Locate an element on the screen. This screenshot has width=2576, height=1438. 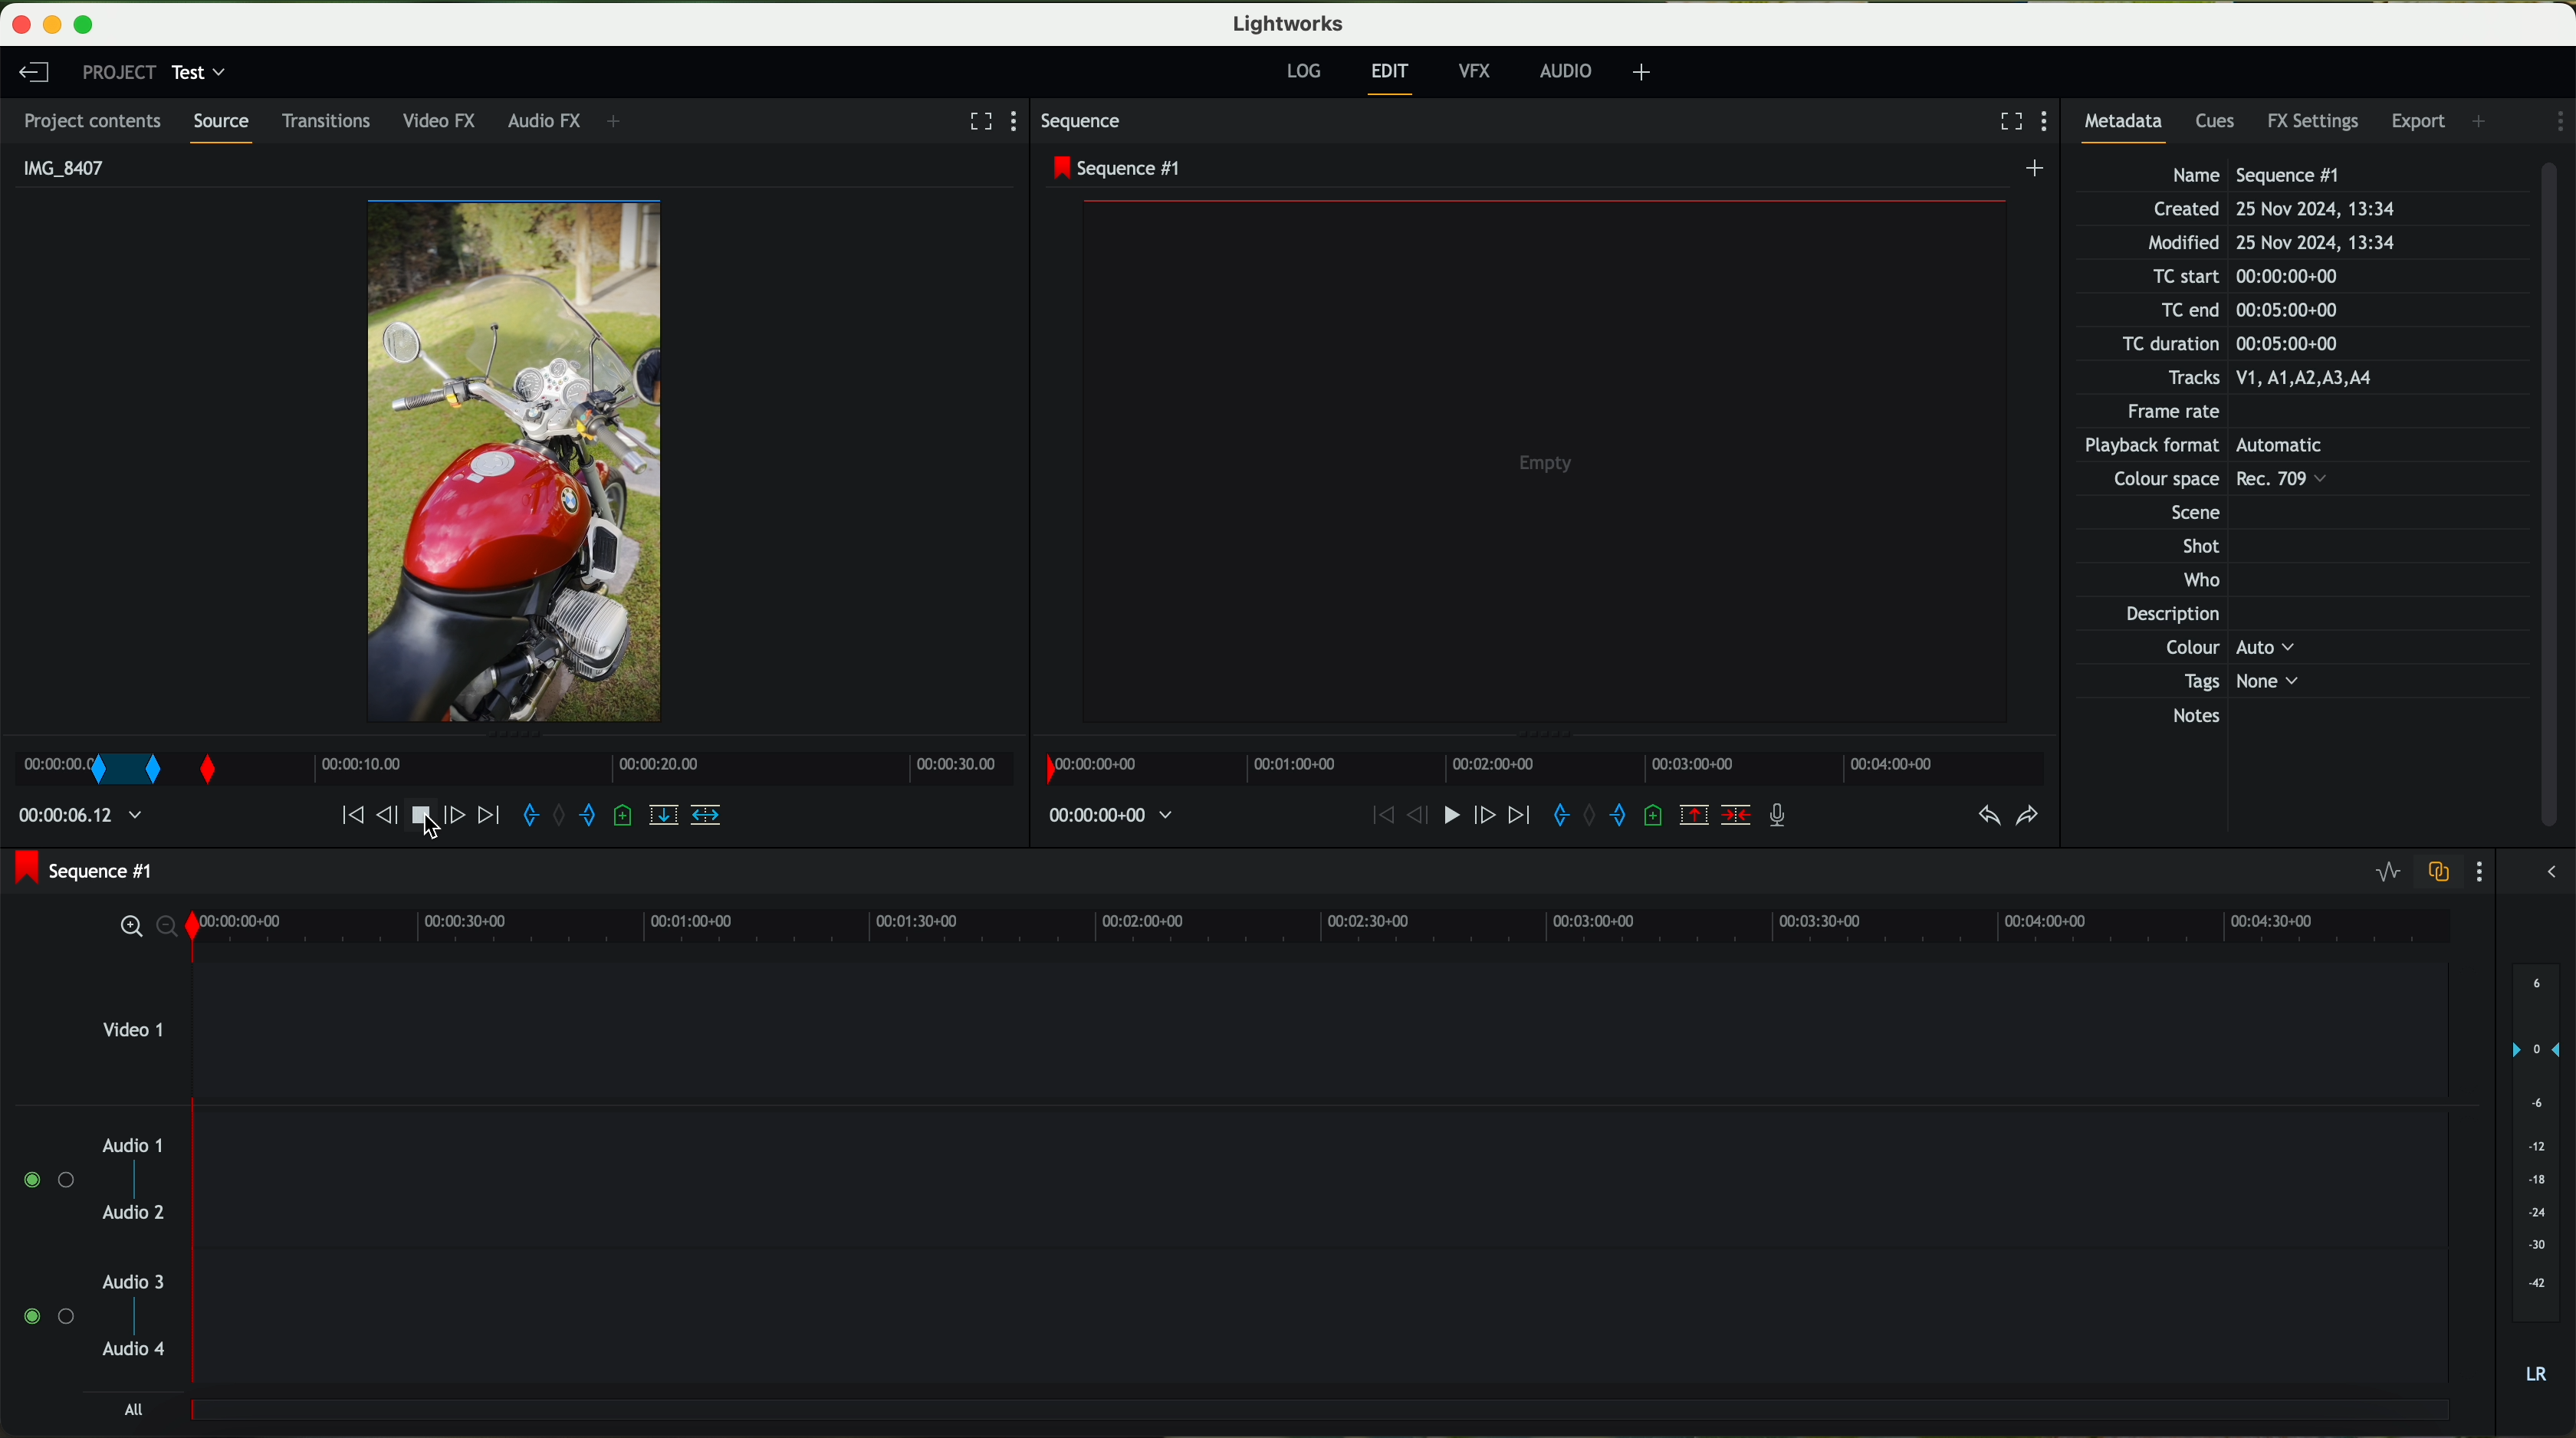
cues is located at coordinates (2218, 124).